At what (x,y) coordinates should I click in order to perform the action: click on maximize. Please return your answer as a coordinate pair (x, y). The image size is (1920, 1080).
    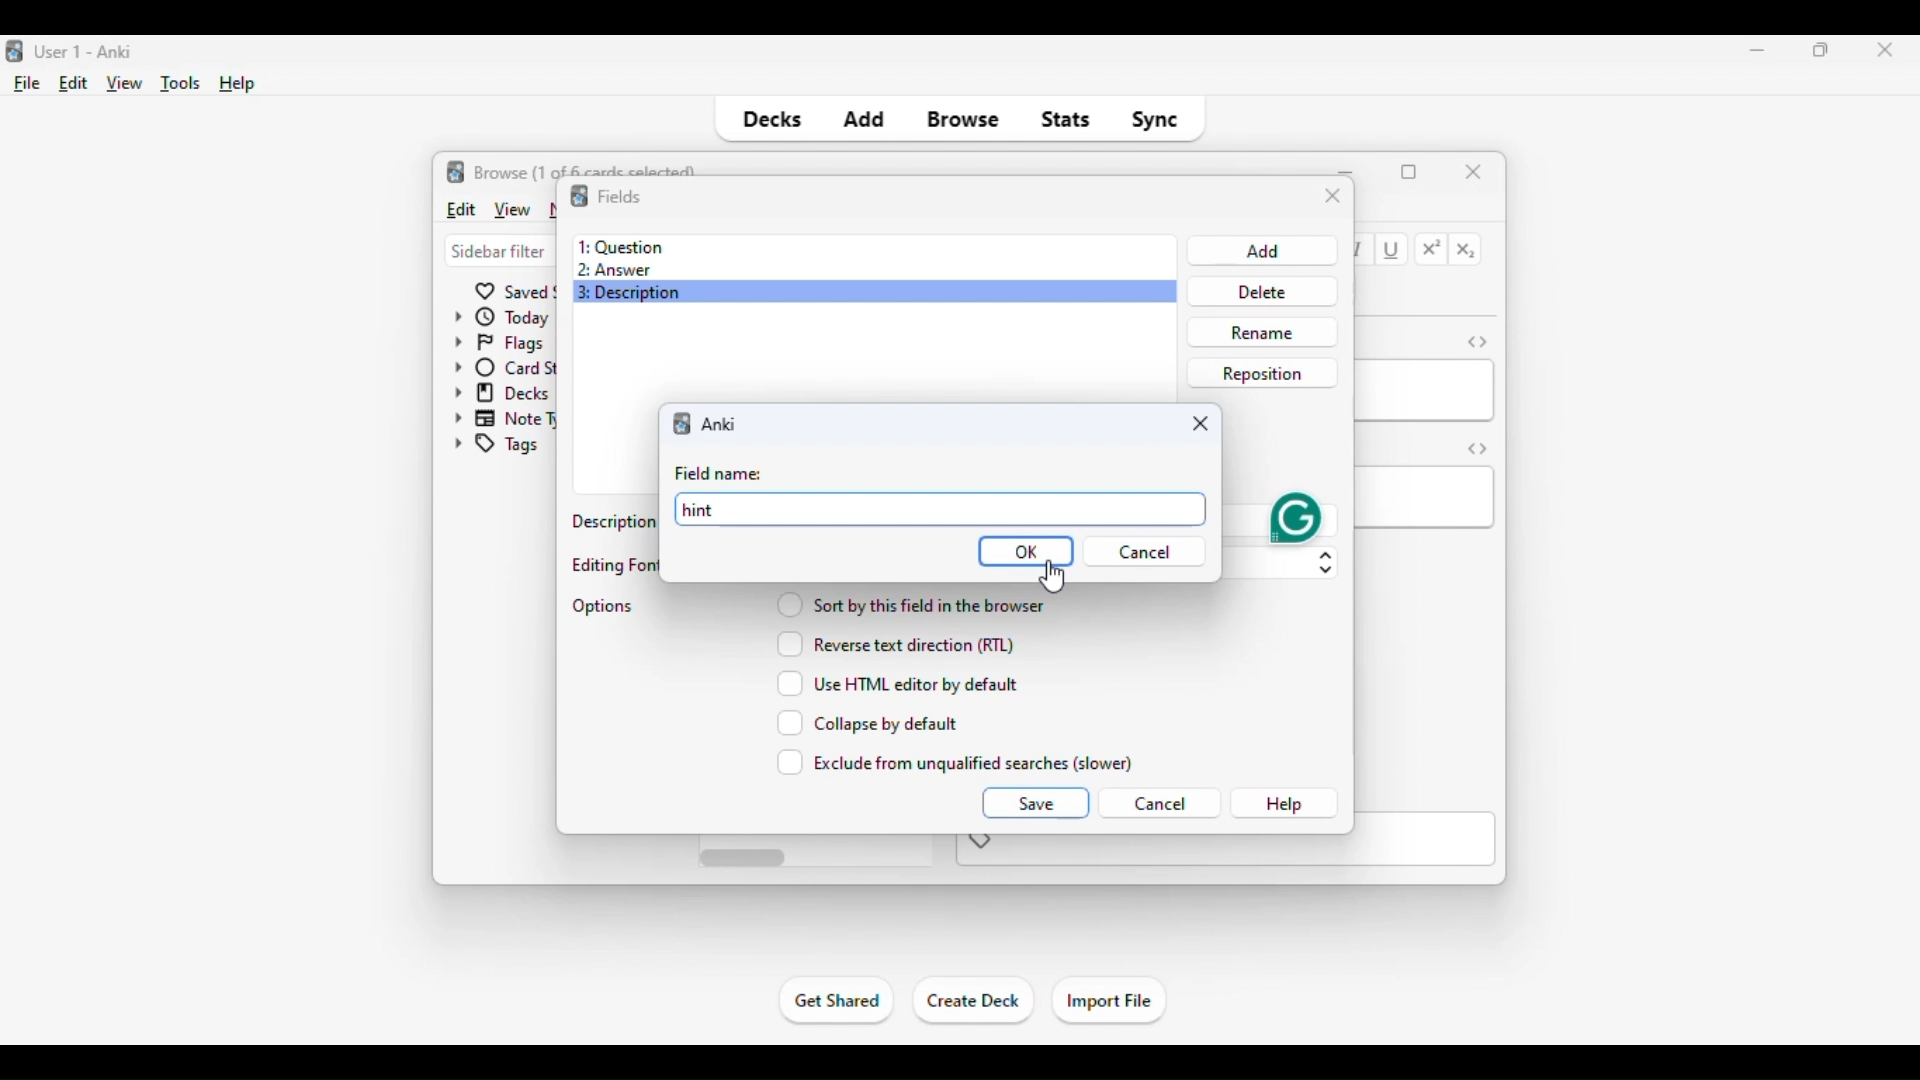
    Looking at the image, I should click on (1822, 49).